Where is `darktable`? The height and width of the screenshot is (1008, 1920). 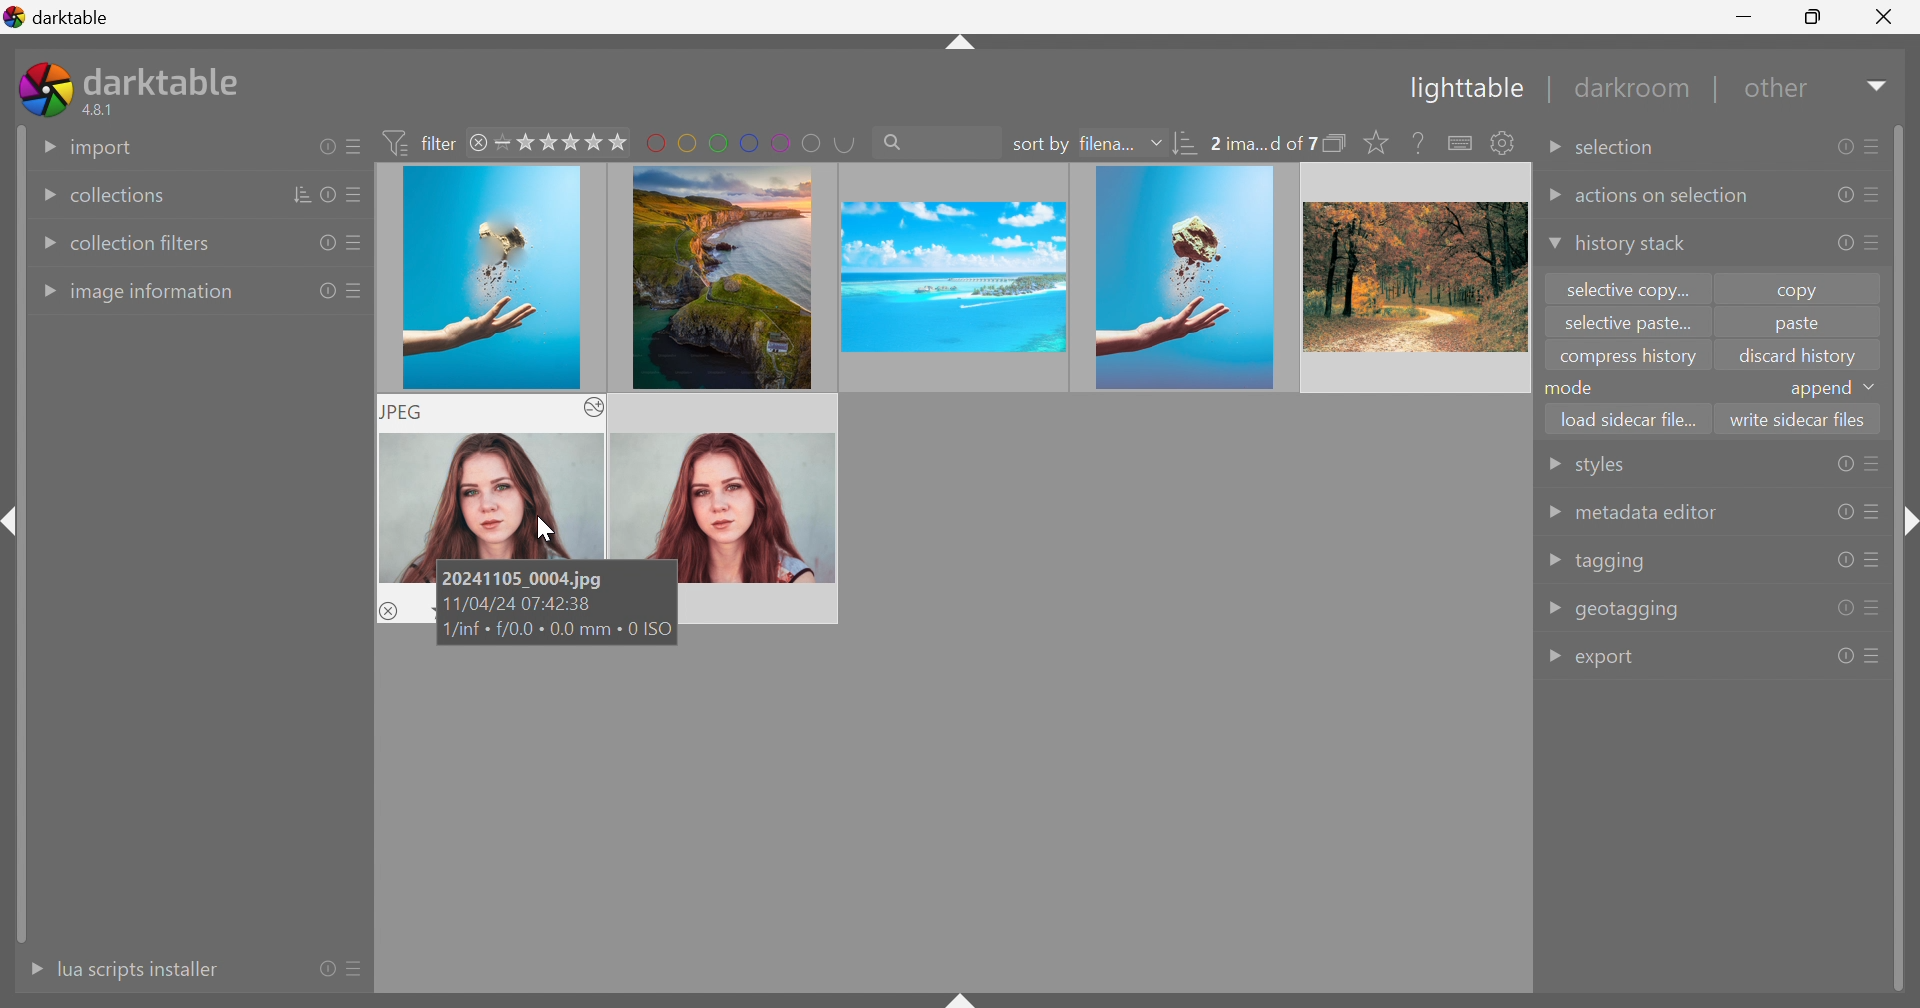 darktable is located at coordinates (166, 78).